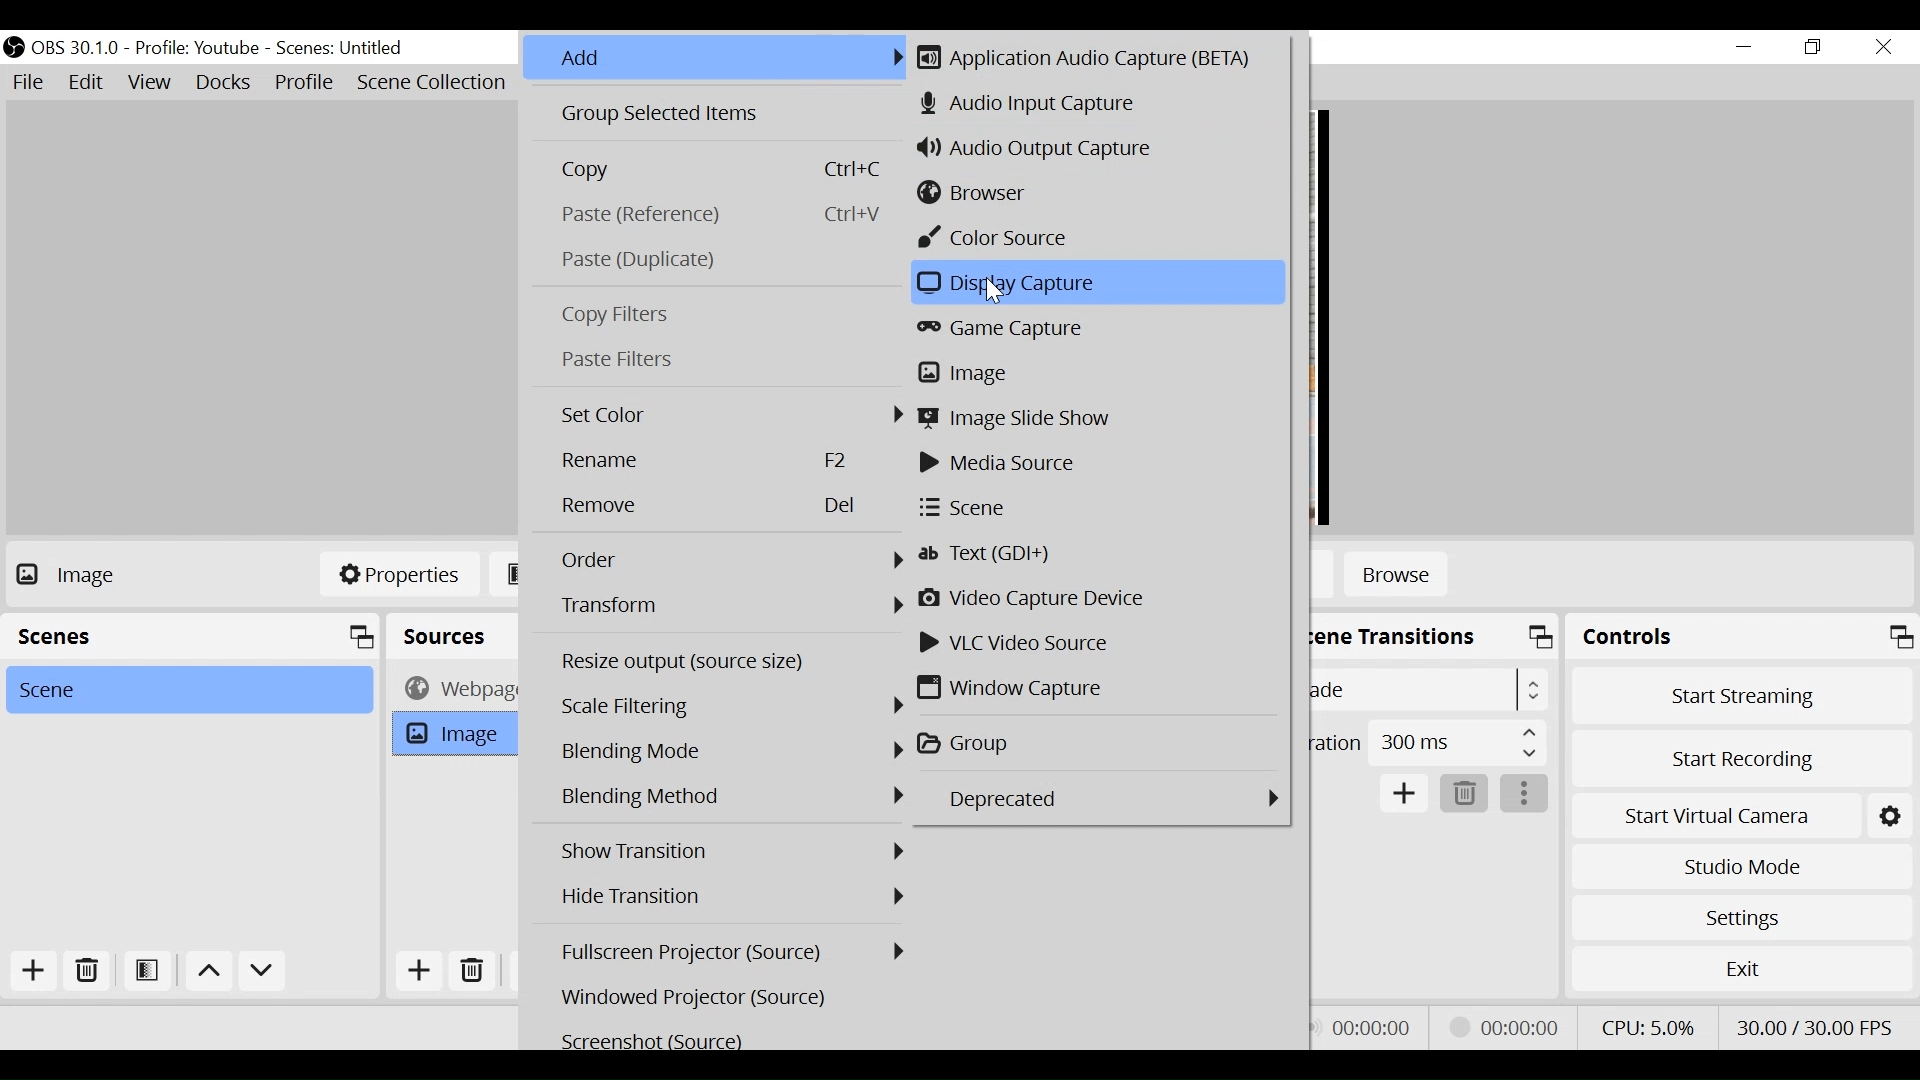 This screenshot has height=1080, width=1920. Describe the element at coordinates (13, 47) in the screenshot. I see `OBS Studio Desktop Icon` at that location.